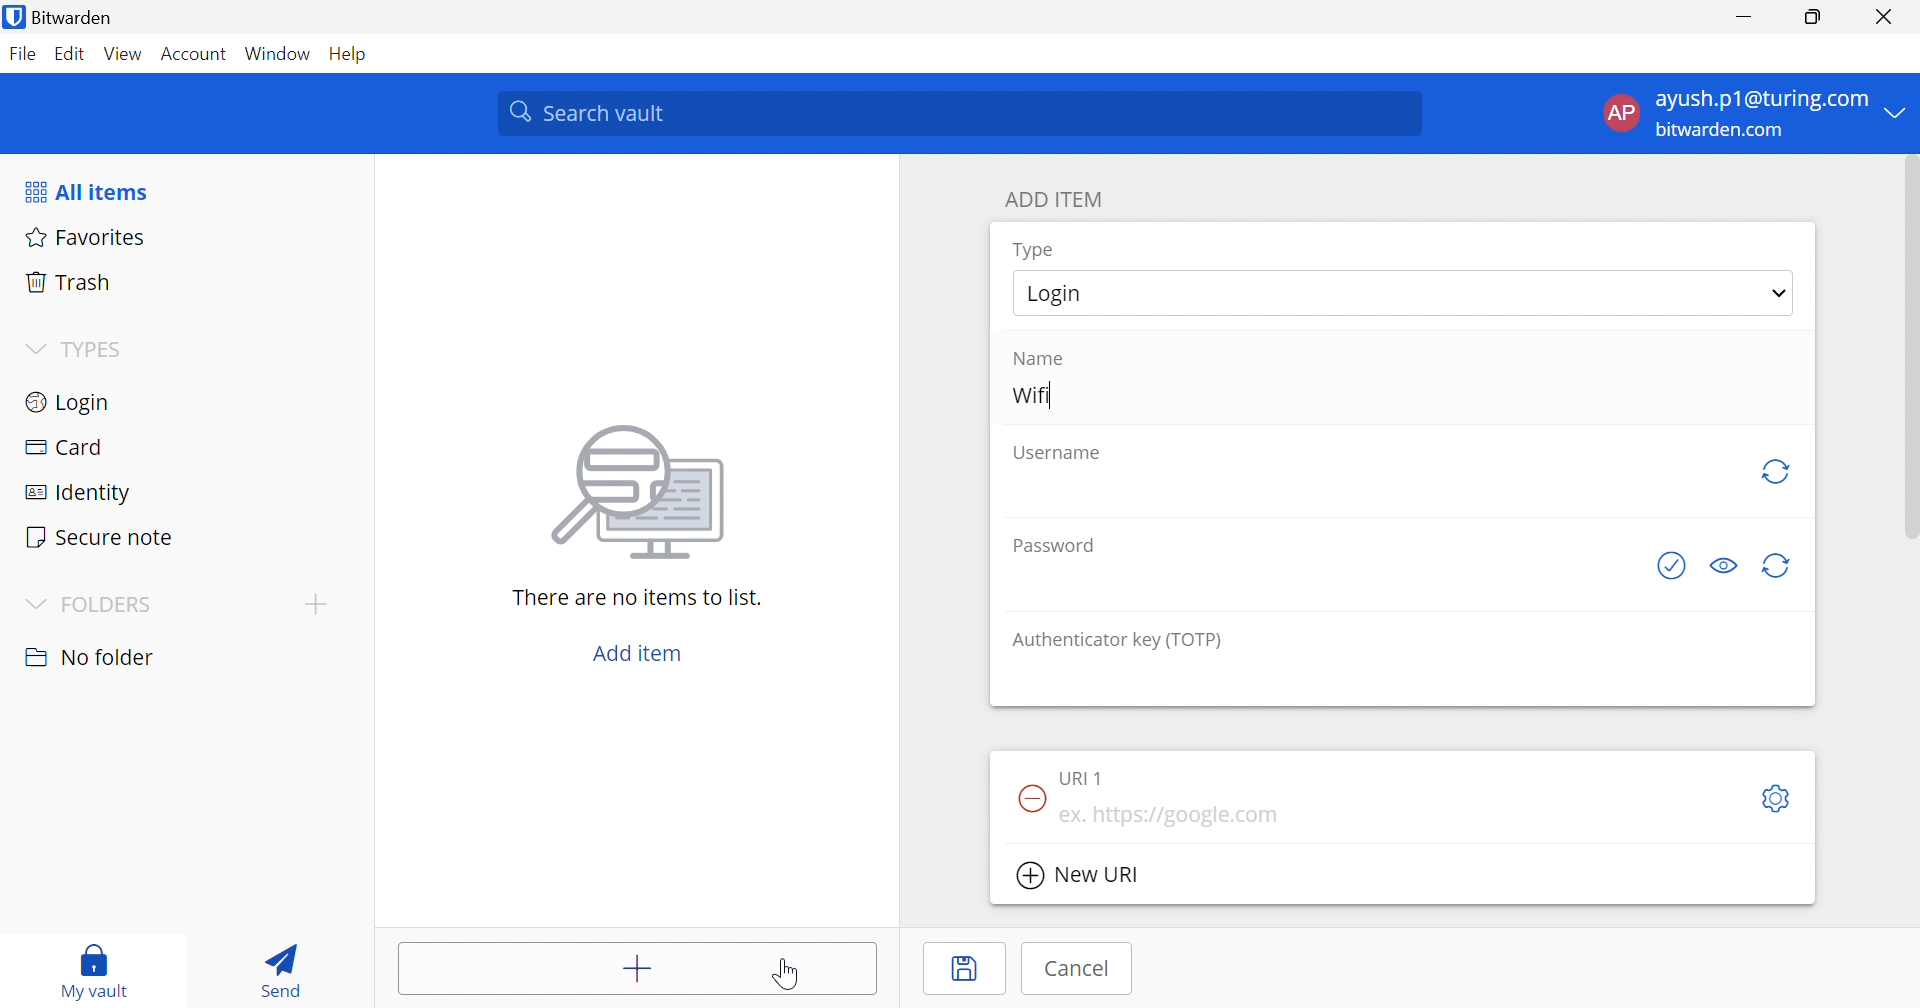 Image resolution: width=1920 pixels, height=1008 pixels. I want to click on Card, so click(63, 447).